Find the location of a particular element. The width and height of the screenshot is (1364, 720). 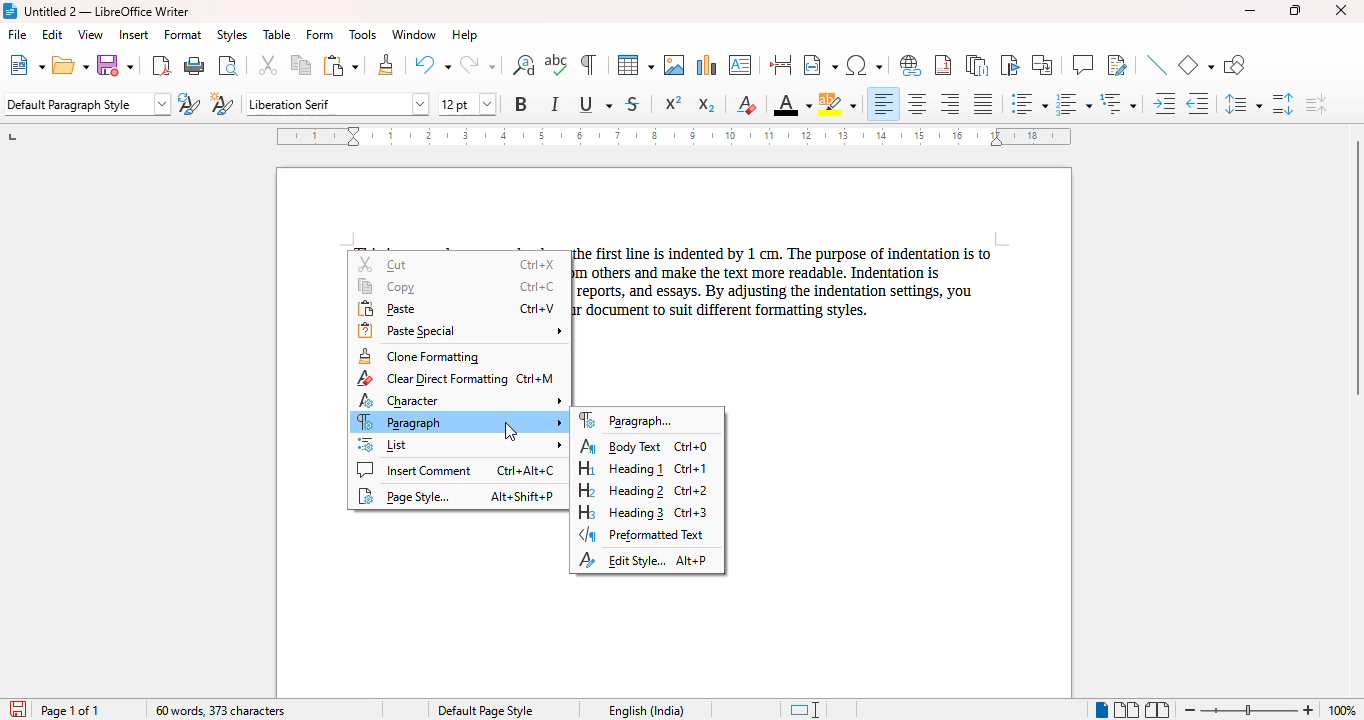

paragraph is located at coordinates (459, 422).